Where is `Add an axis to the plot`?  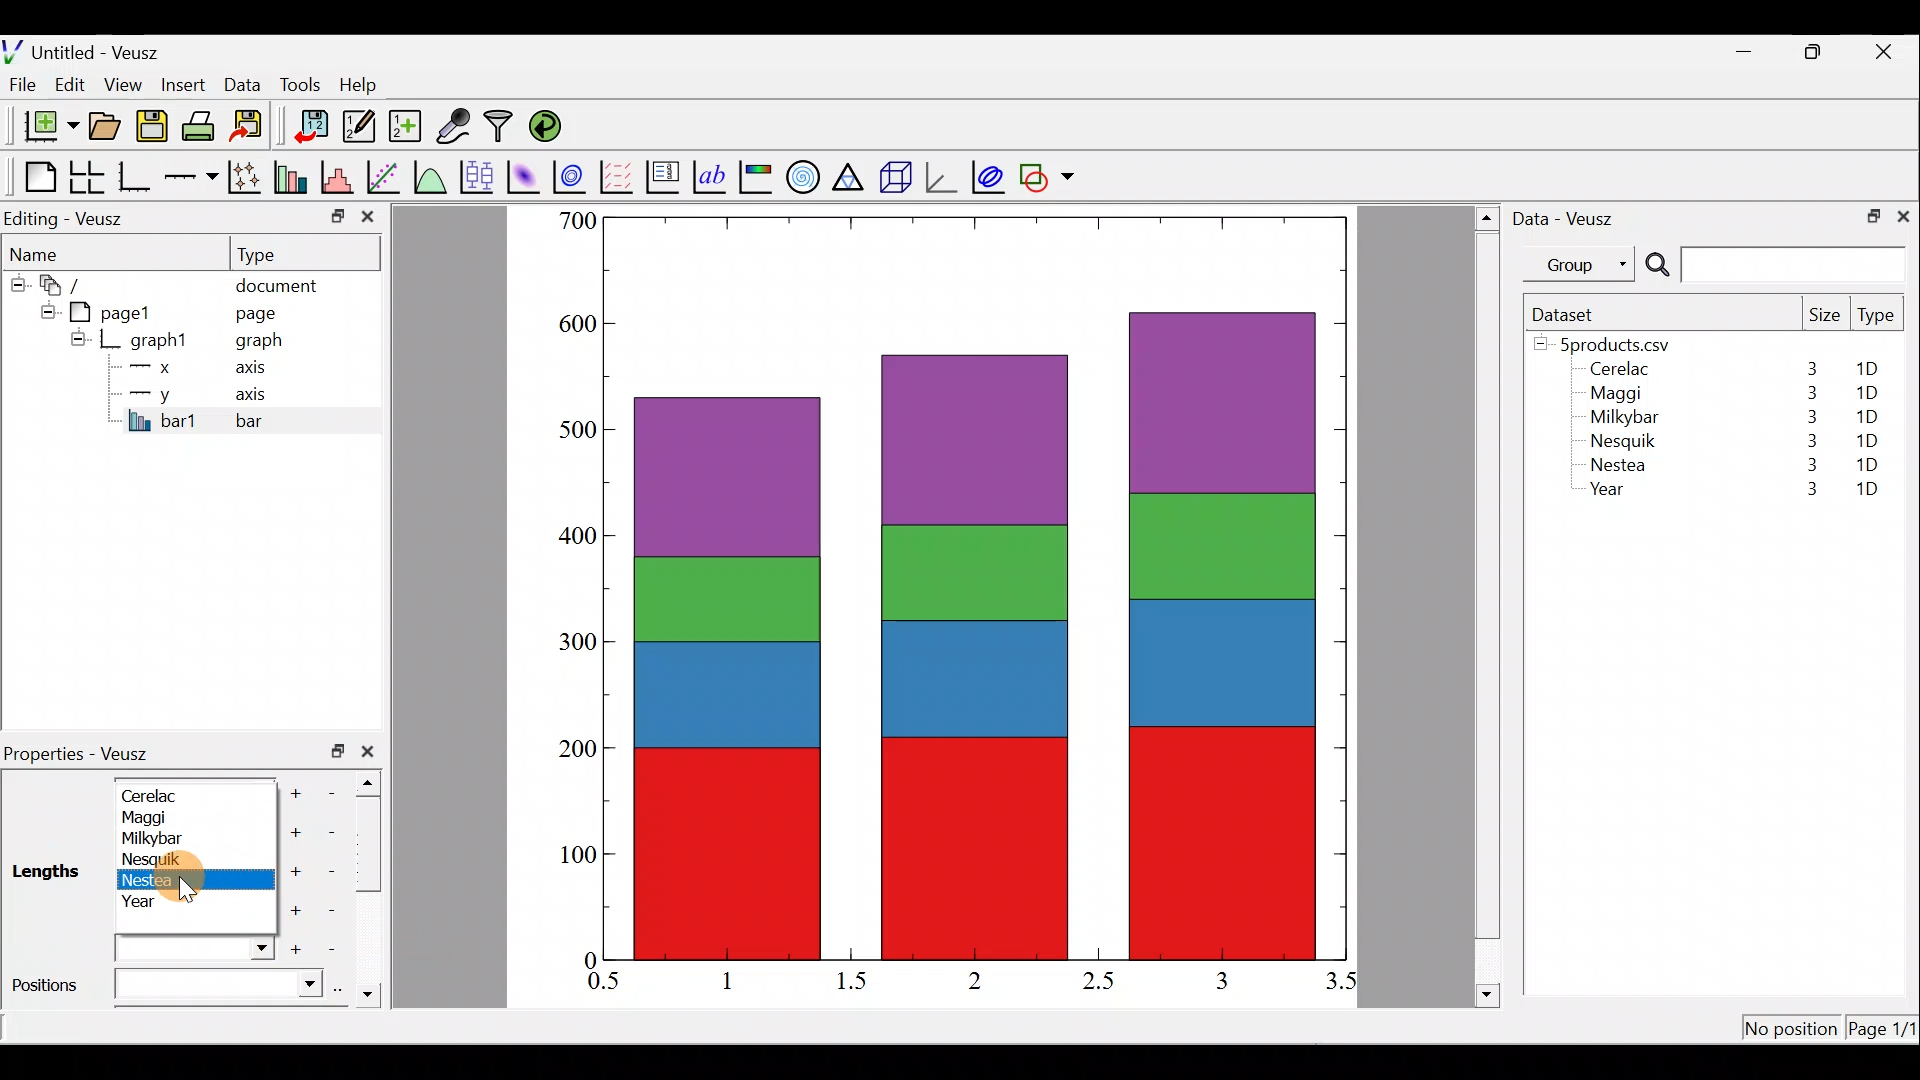 Add an axis to the plot is located at coordinates (195, 177).